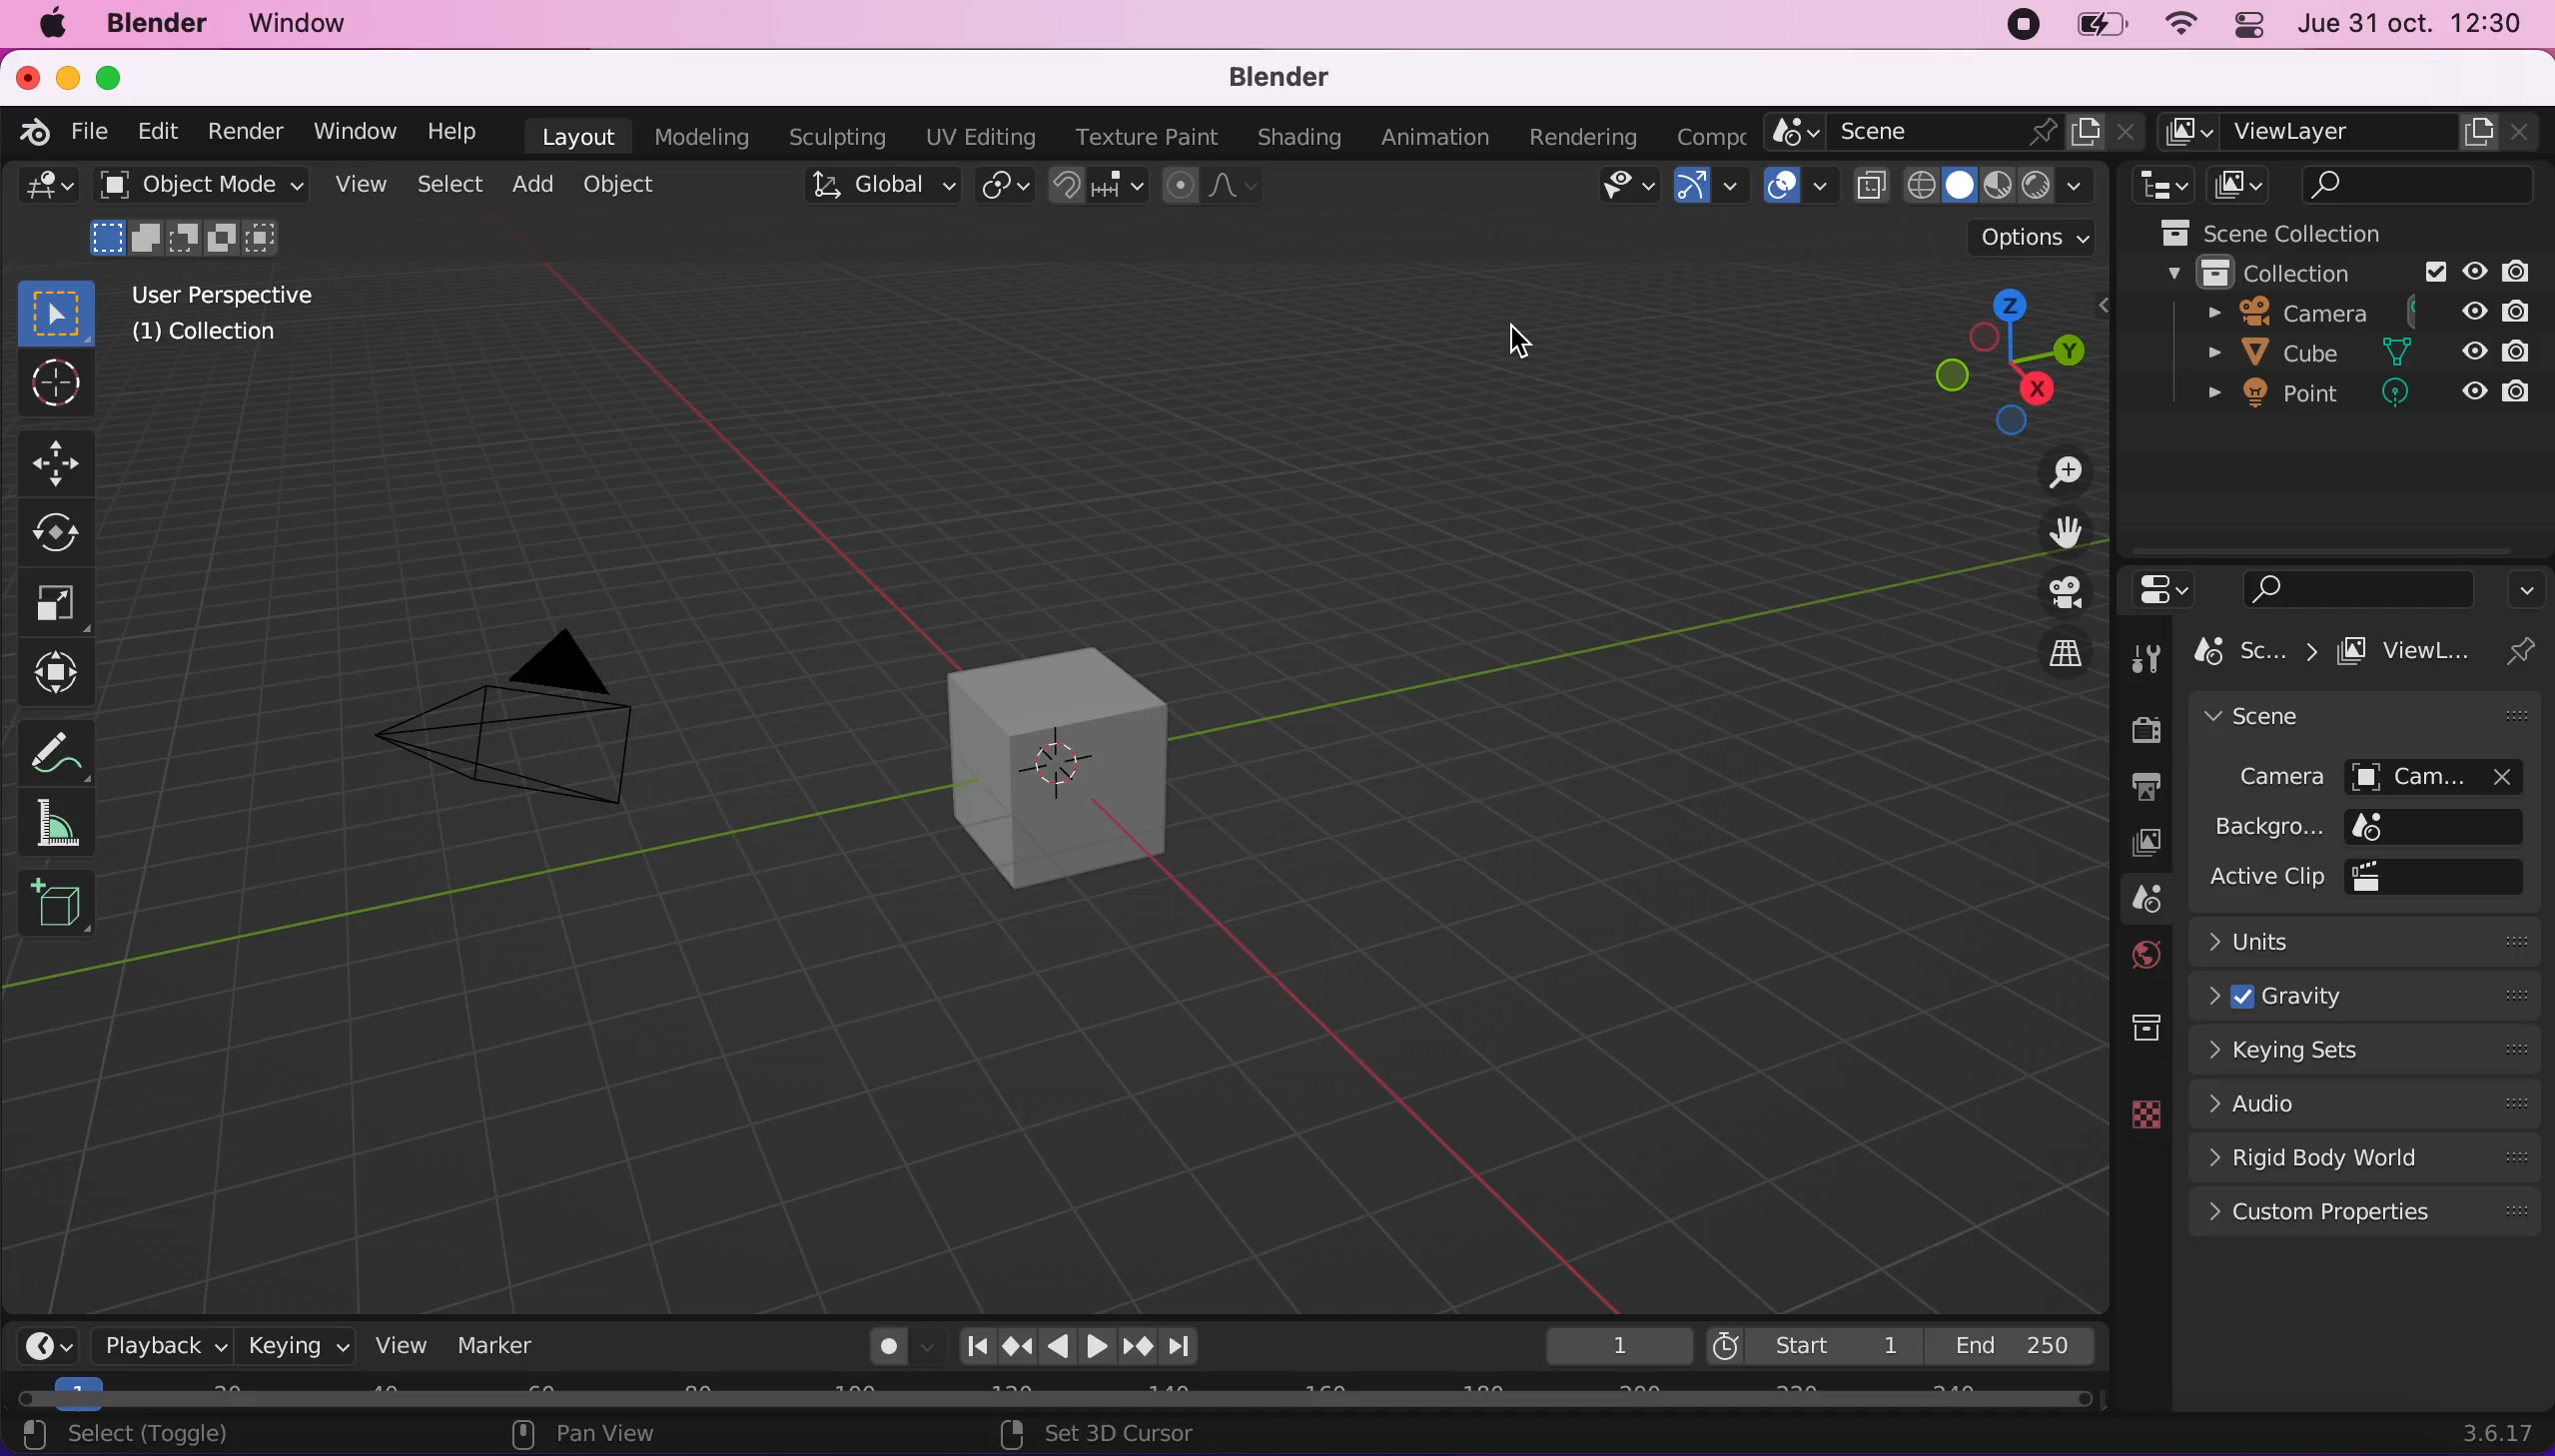 The width and height of the screenshot is (2555, 1456). What do you see at coordinates (1099, 1351) in the screenshot?
I see `Play animation` at bounding box center [1099, 1351].